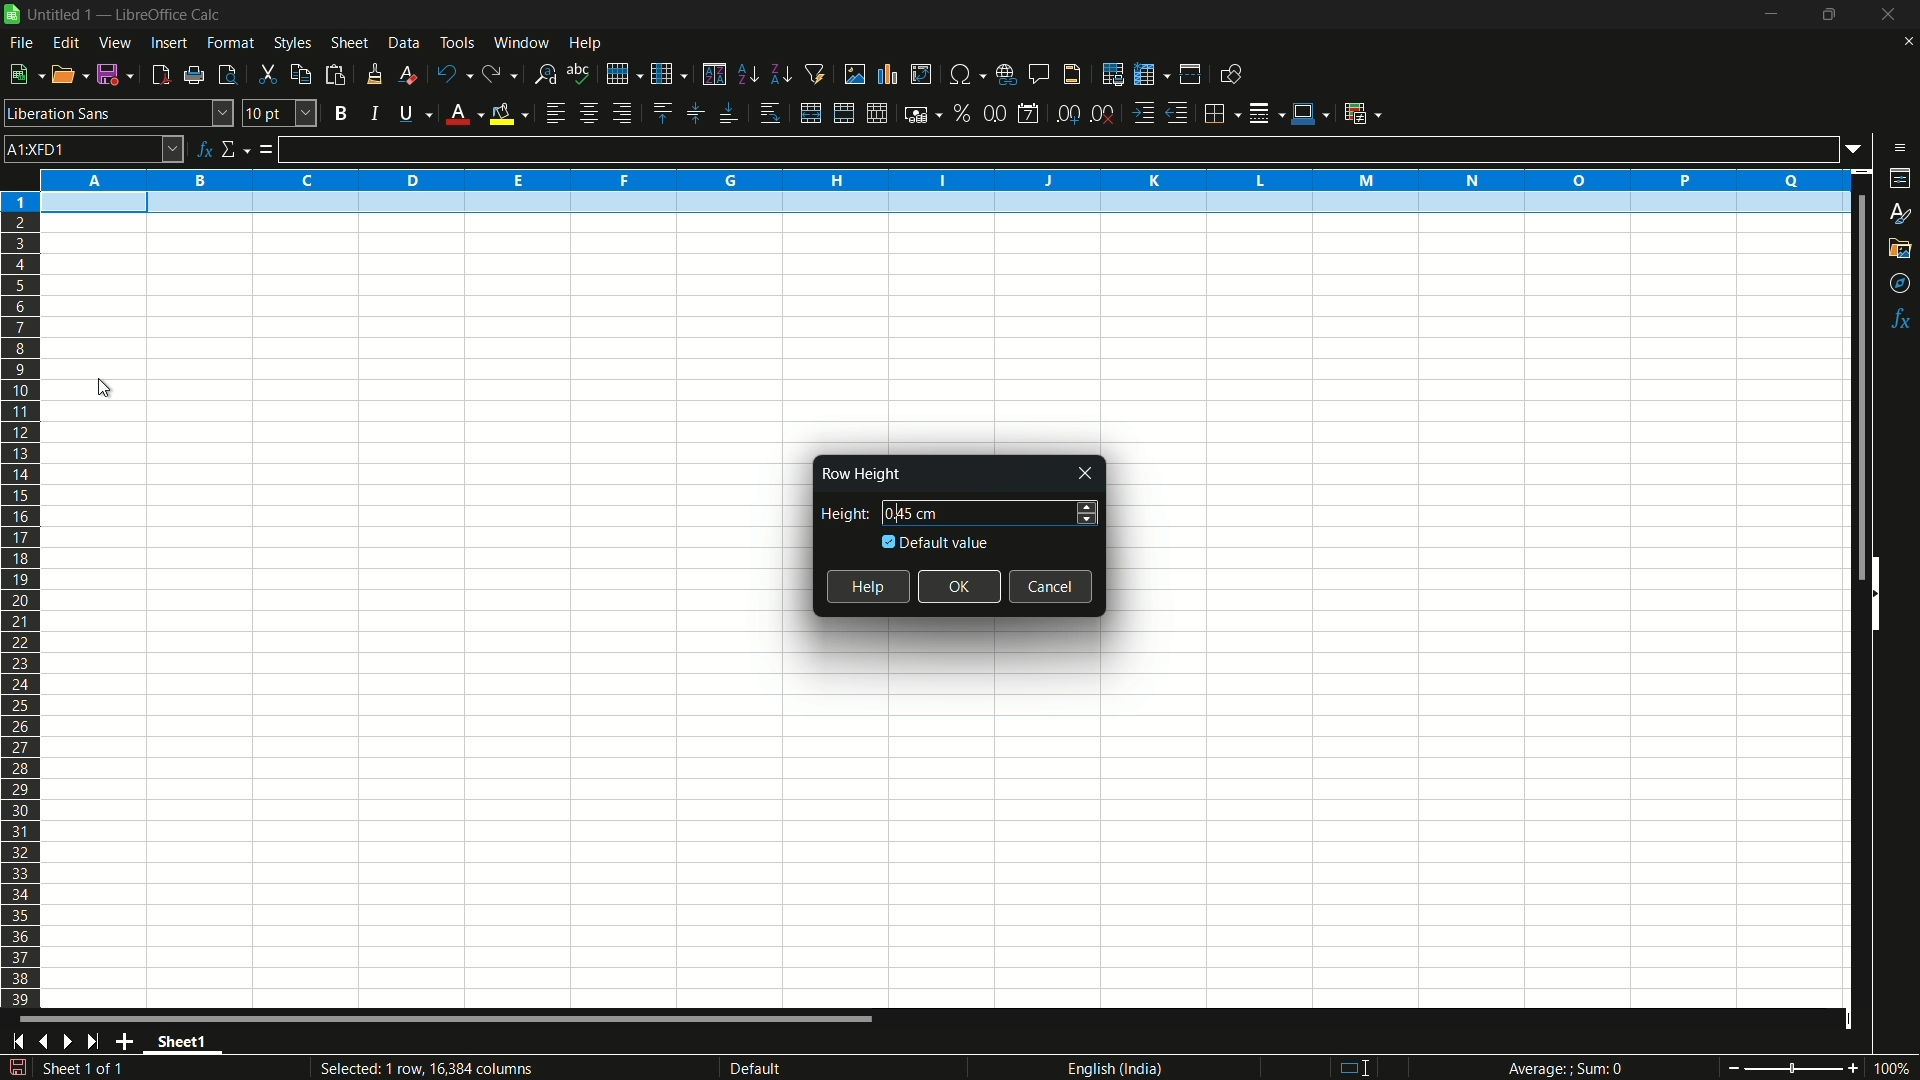 The height and width of the screenshot is (1080, 1920). Describe the element at coordinates (204, 149) in the screenshot. I see `function wizard` at that location.